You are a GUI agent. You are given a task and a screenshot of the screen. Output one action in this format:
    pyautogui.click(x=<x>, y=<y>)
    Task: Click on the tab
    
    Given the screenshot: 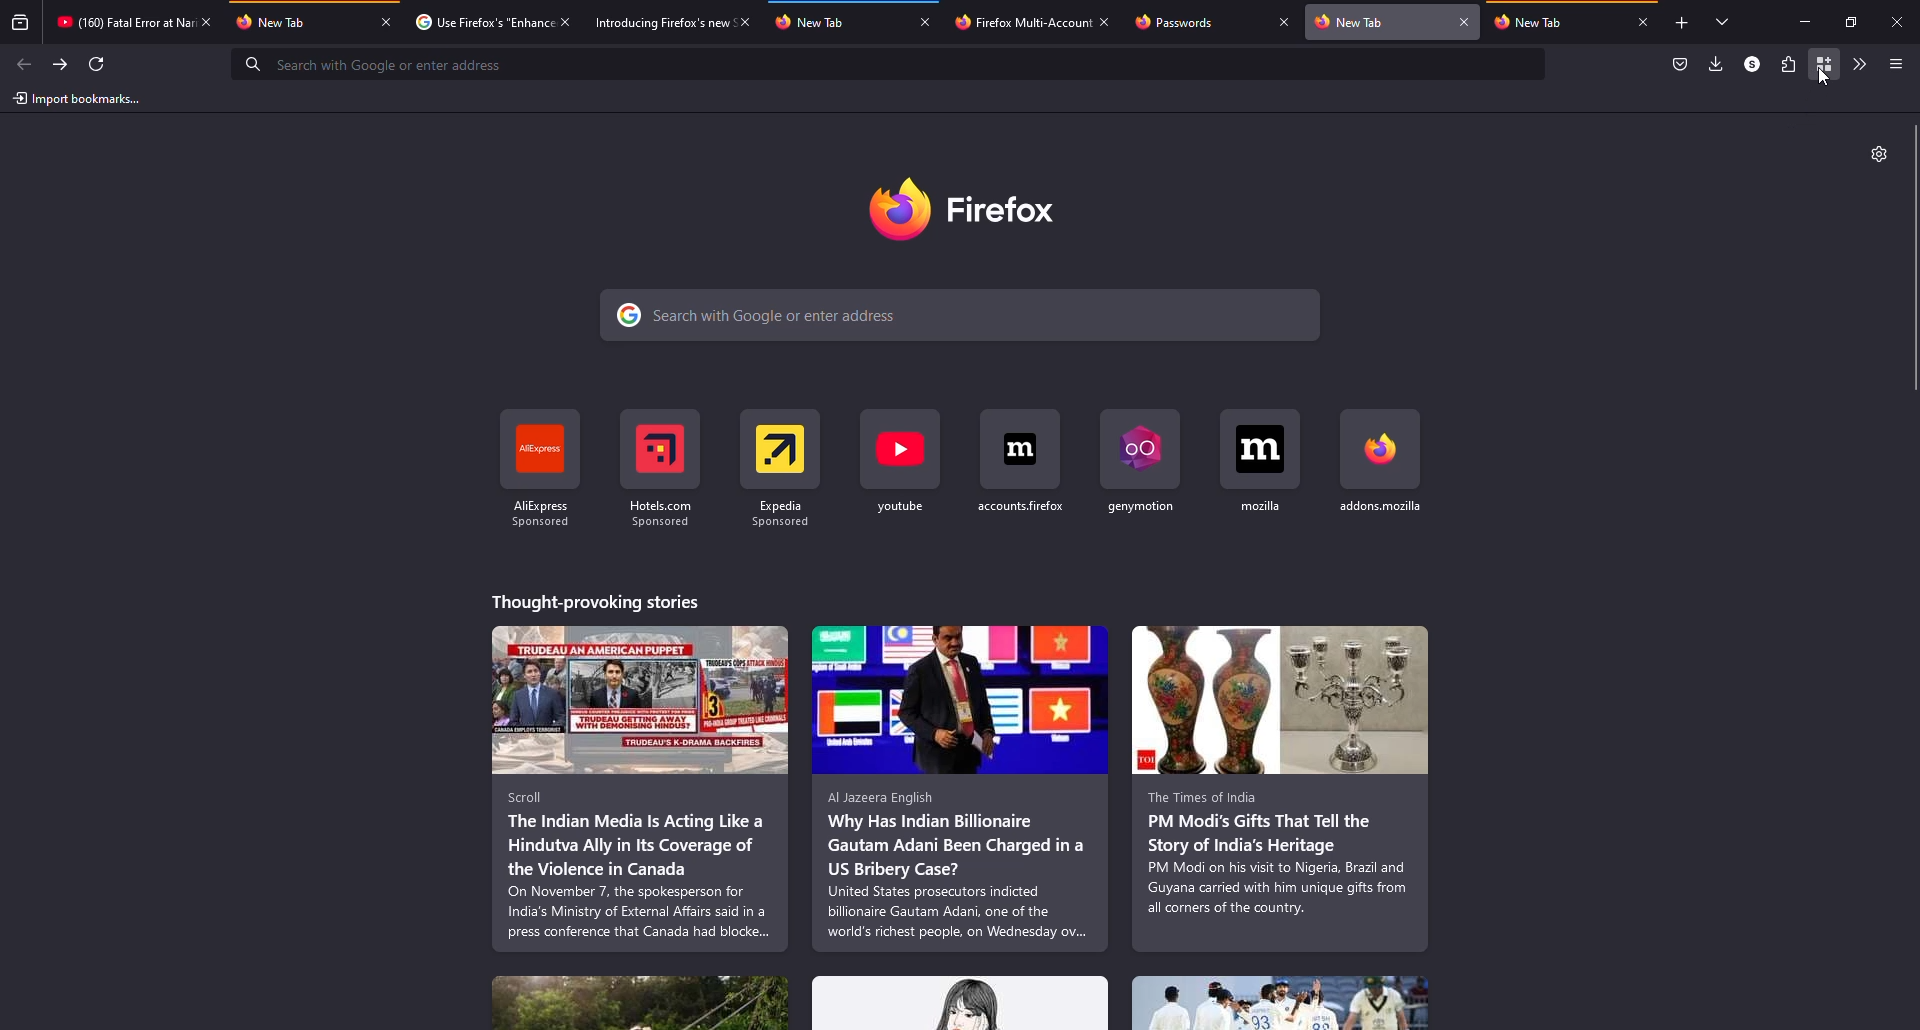 What is the action you would take?
    pyautogui.click(x=835, y=21)
    